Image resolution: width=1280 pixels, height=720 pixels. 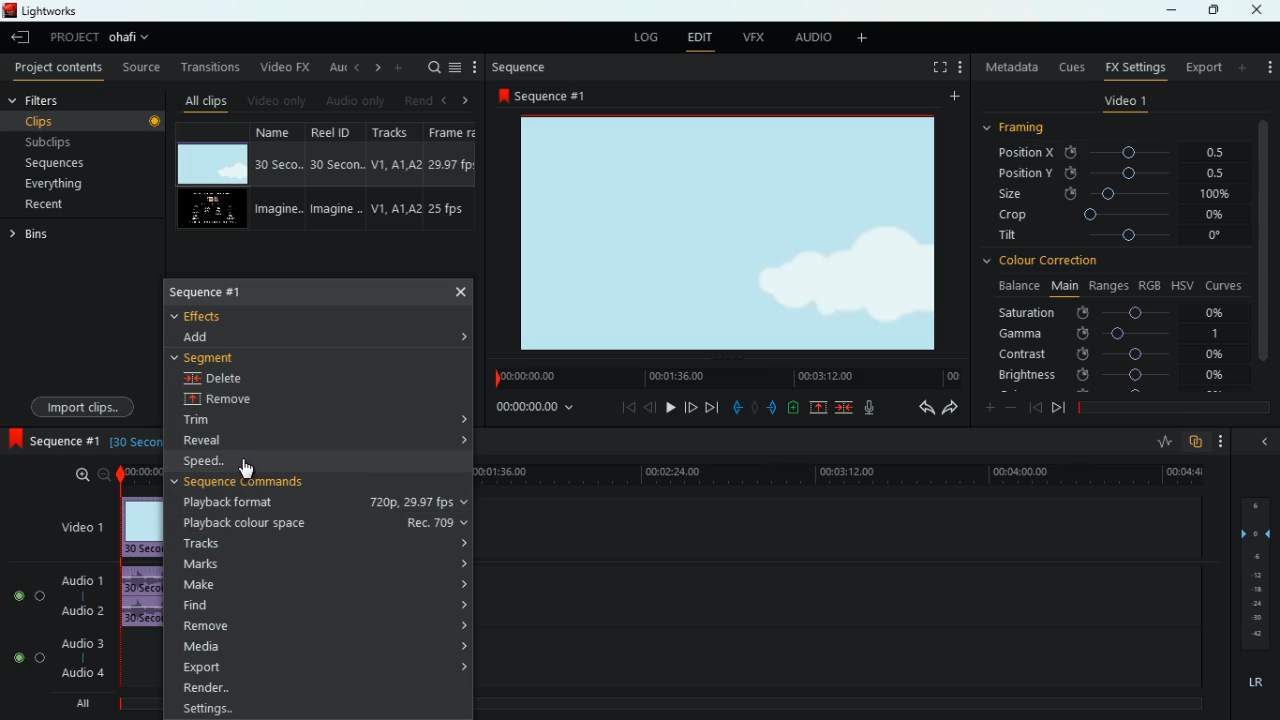 I want to click on delete, so click(x=217, y=379).